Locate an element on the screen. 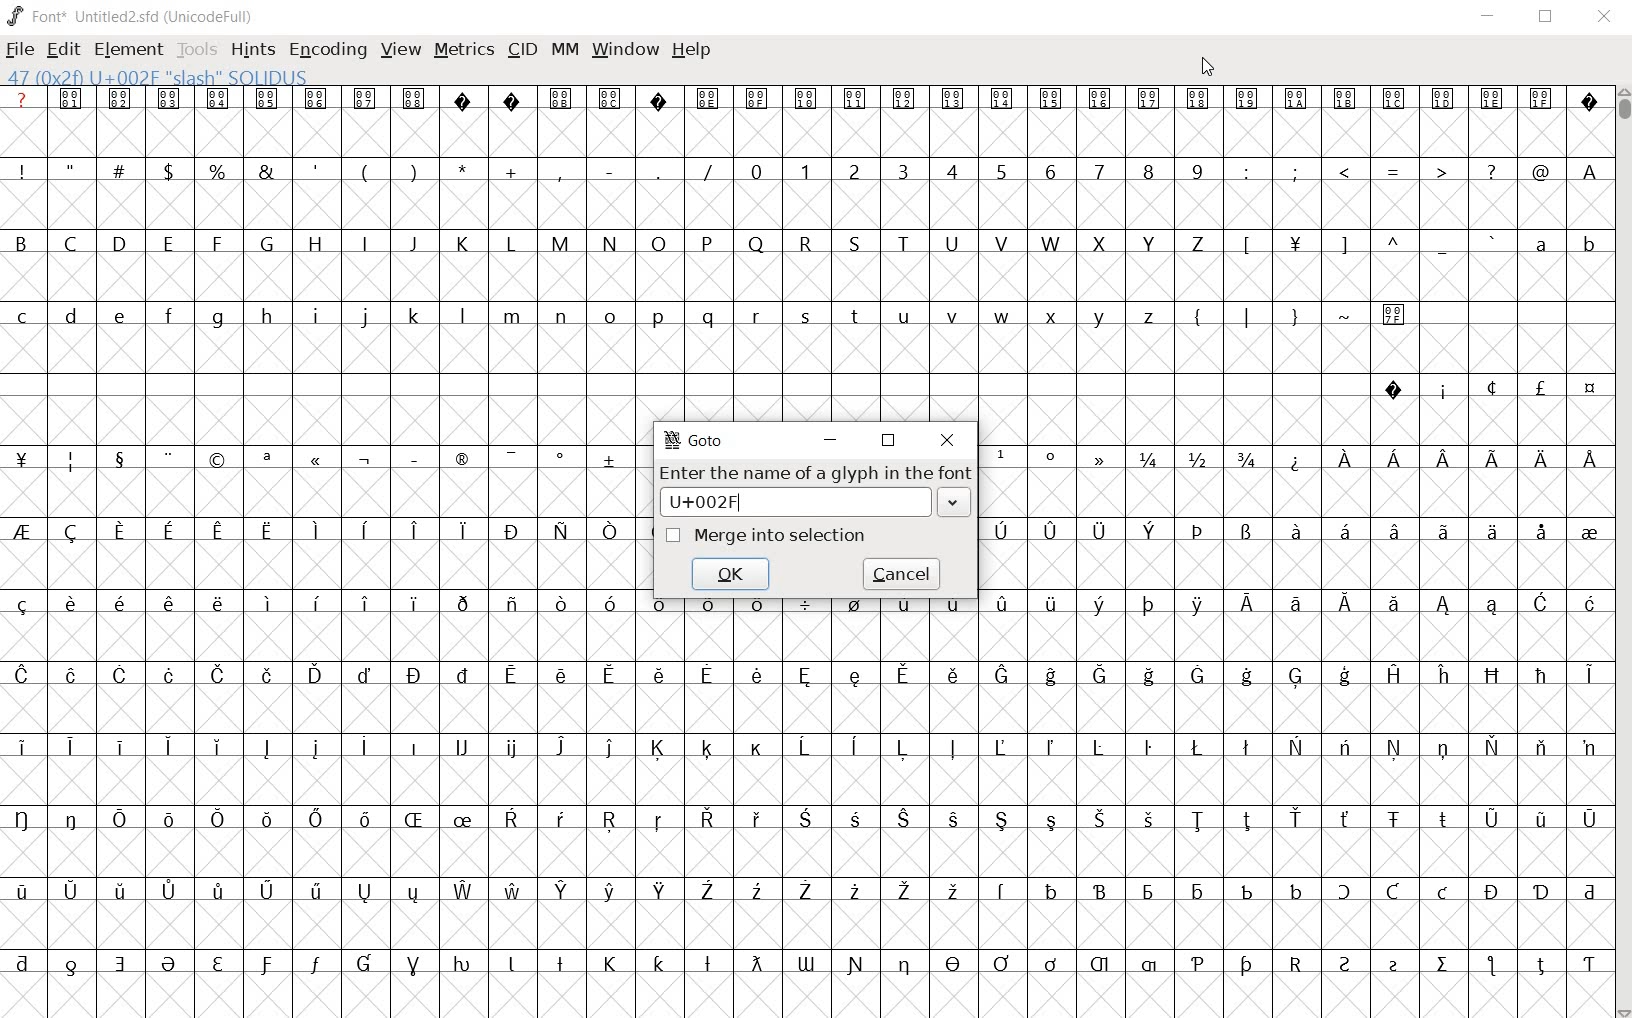 Image resolution: width=1632 pixels, height=1018 pixels. FILE is located at coordinates (22, 50).